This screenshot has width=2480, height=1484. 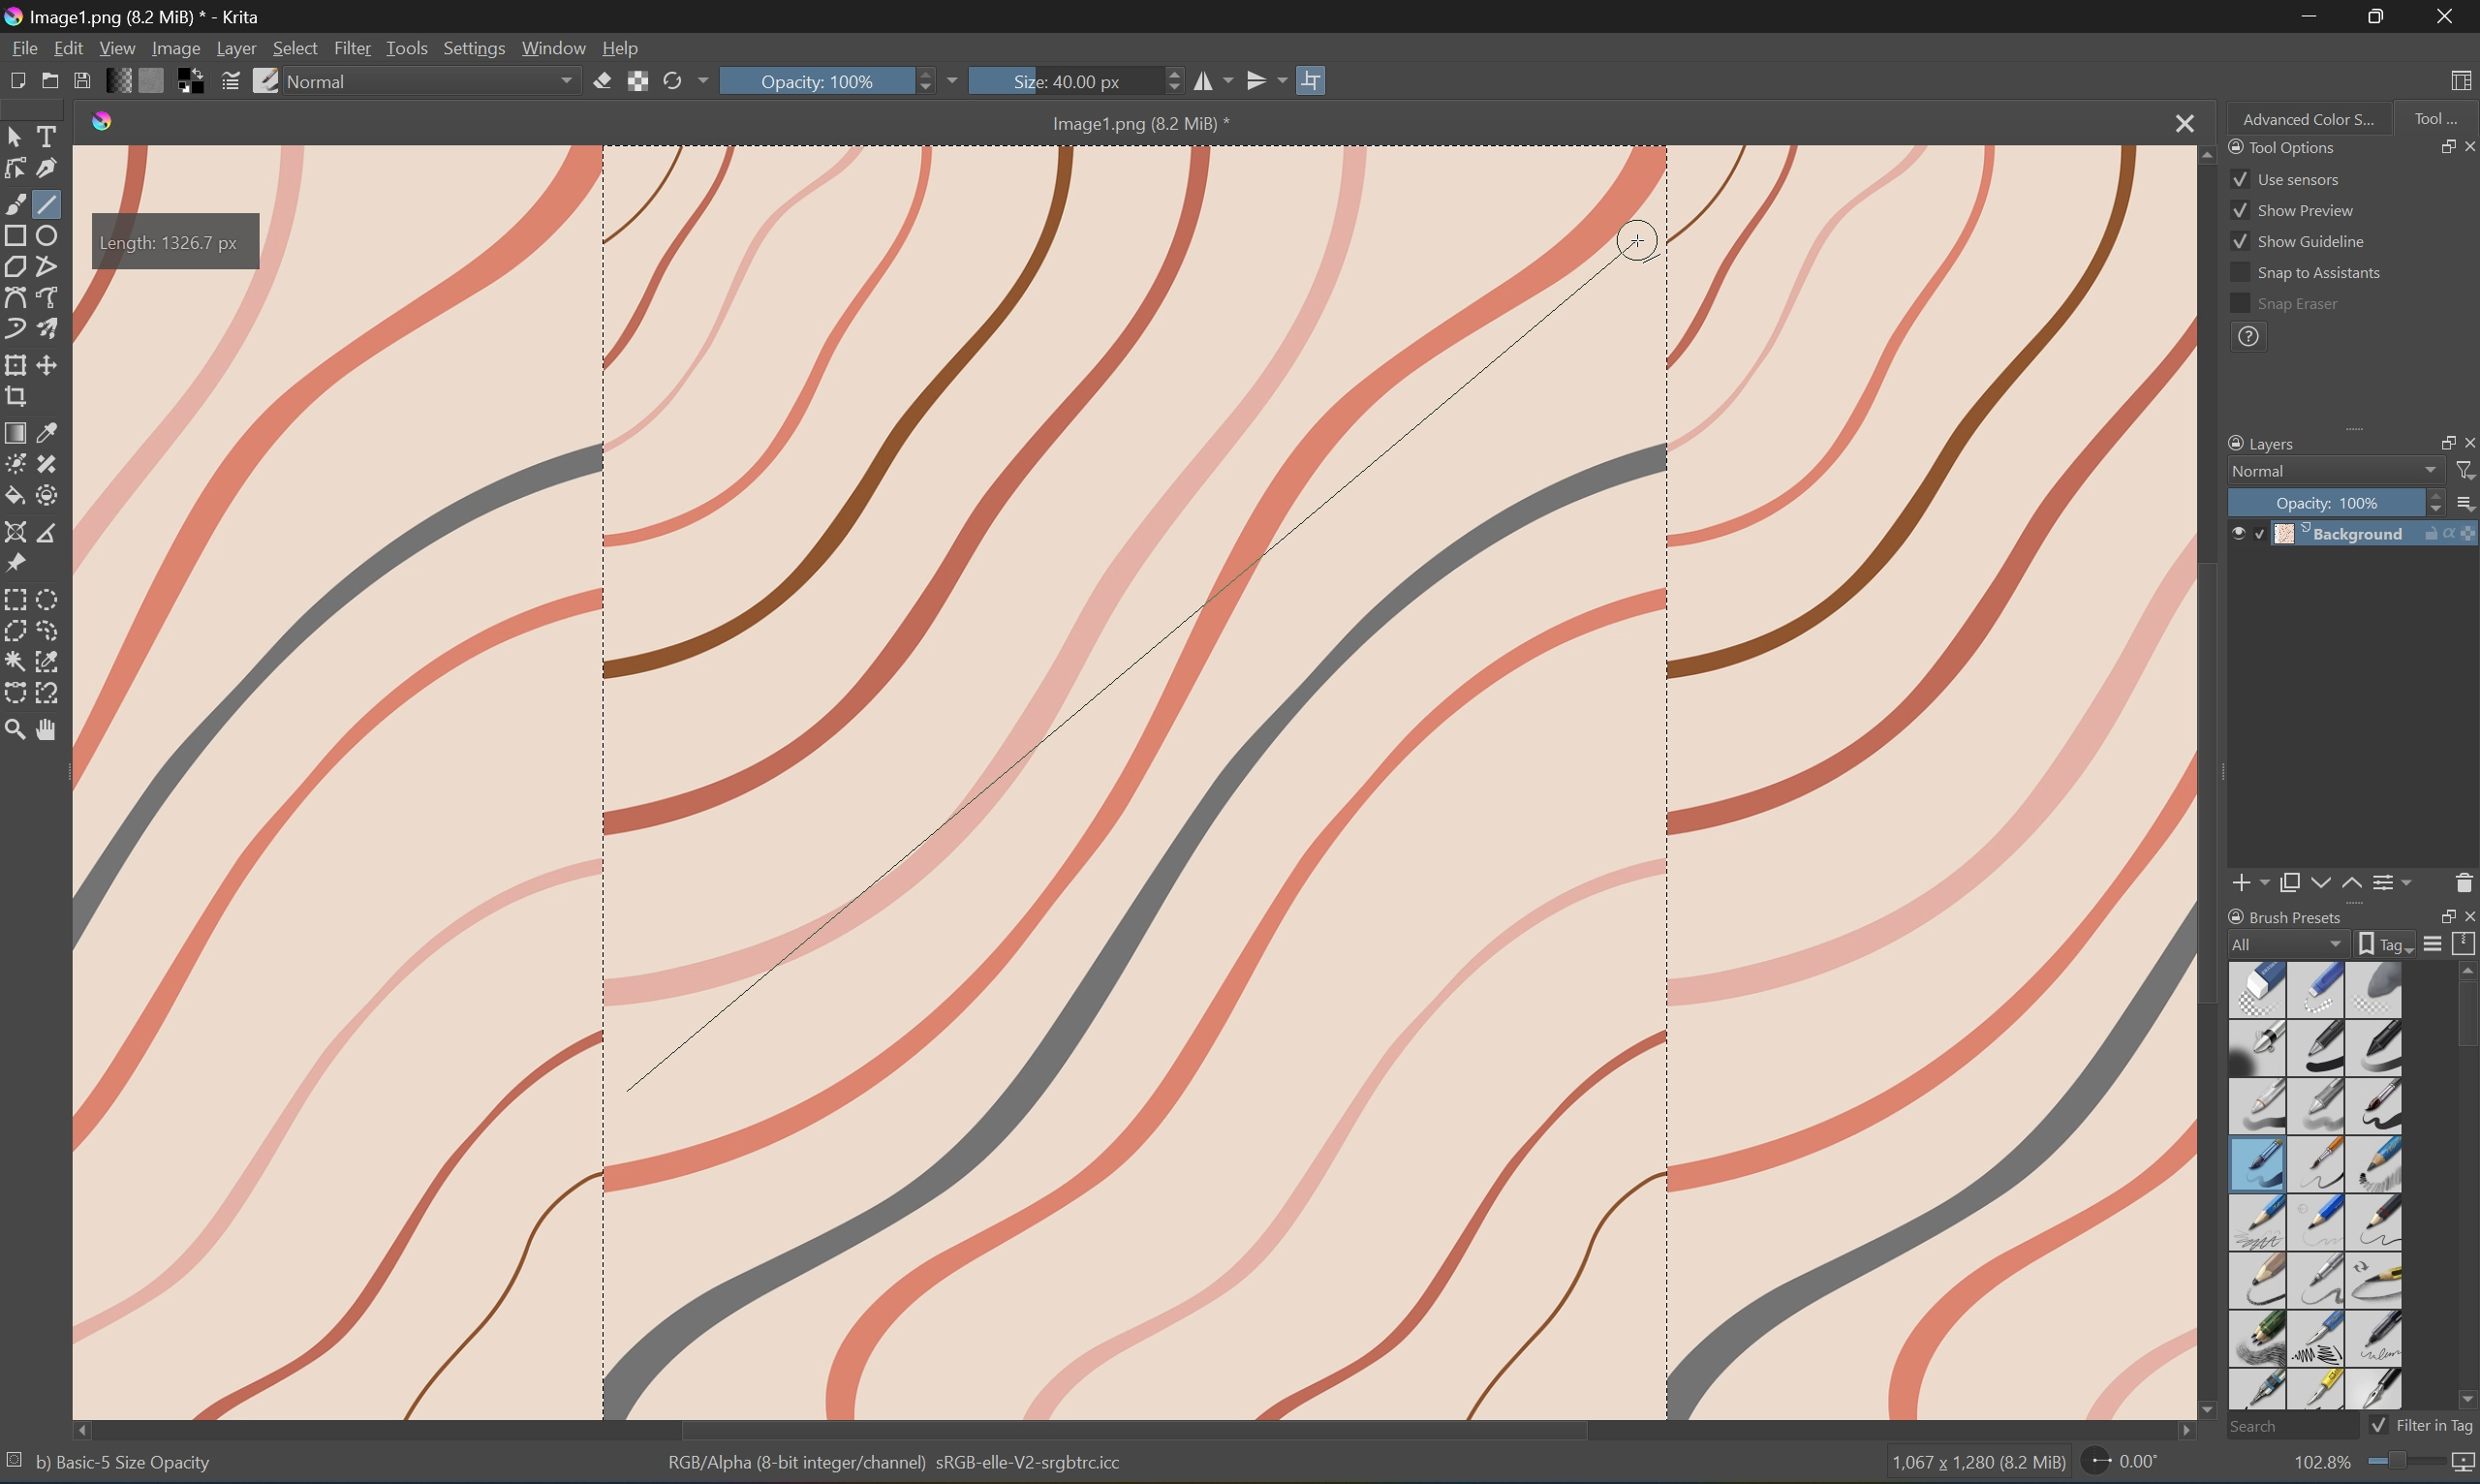 I want to click on Colorize mask tool, so click(x=16, y=462).